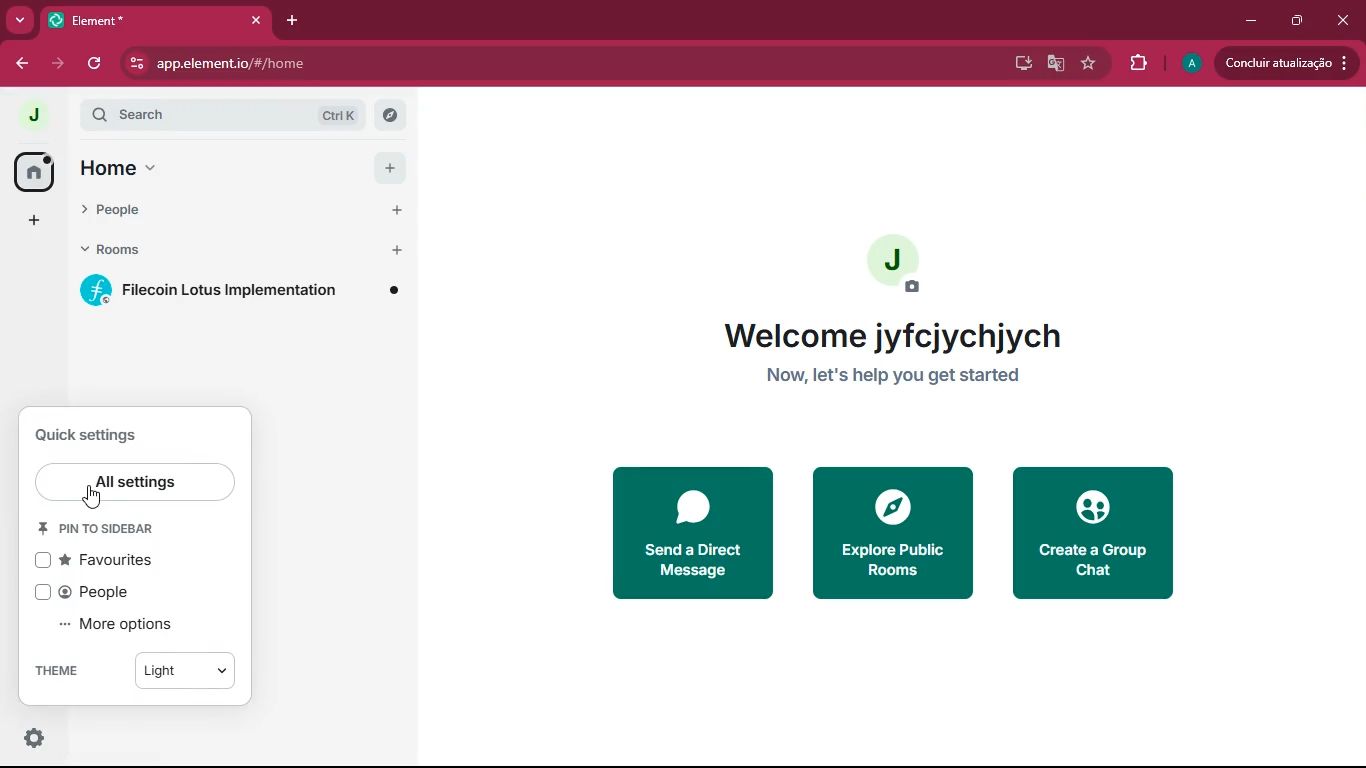  I want to click on now, let's help you get started, so click(901, 376).